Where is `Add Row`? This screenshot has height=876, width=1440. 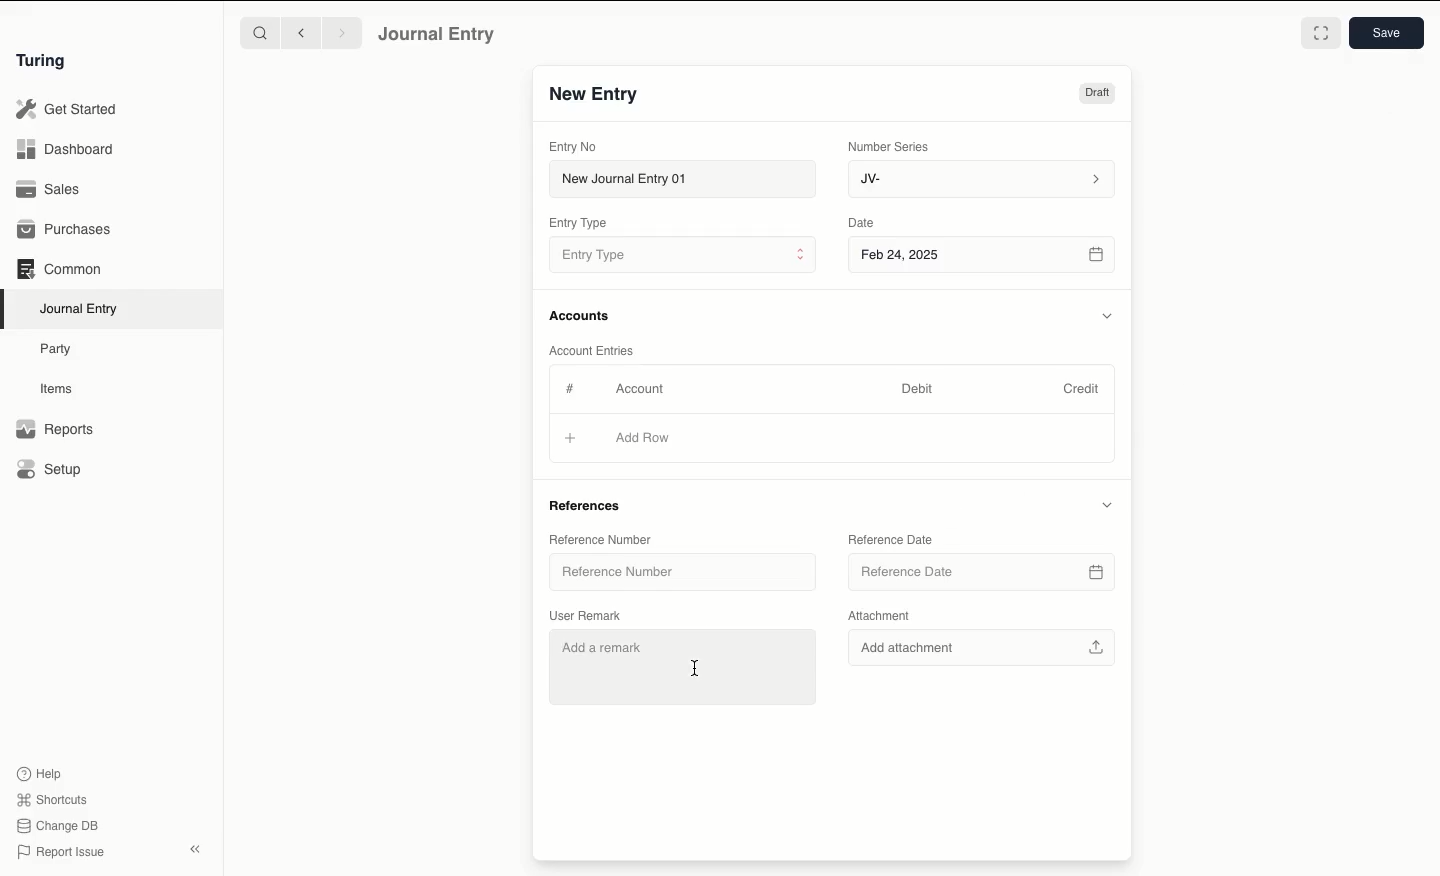 Add Row is located at coordinates (644, 439).